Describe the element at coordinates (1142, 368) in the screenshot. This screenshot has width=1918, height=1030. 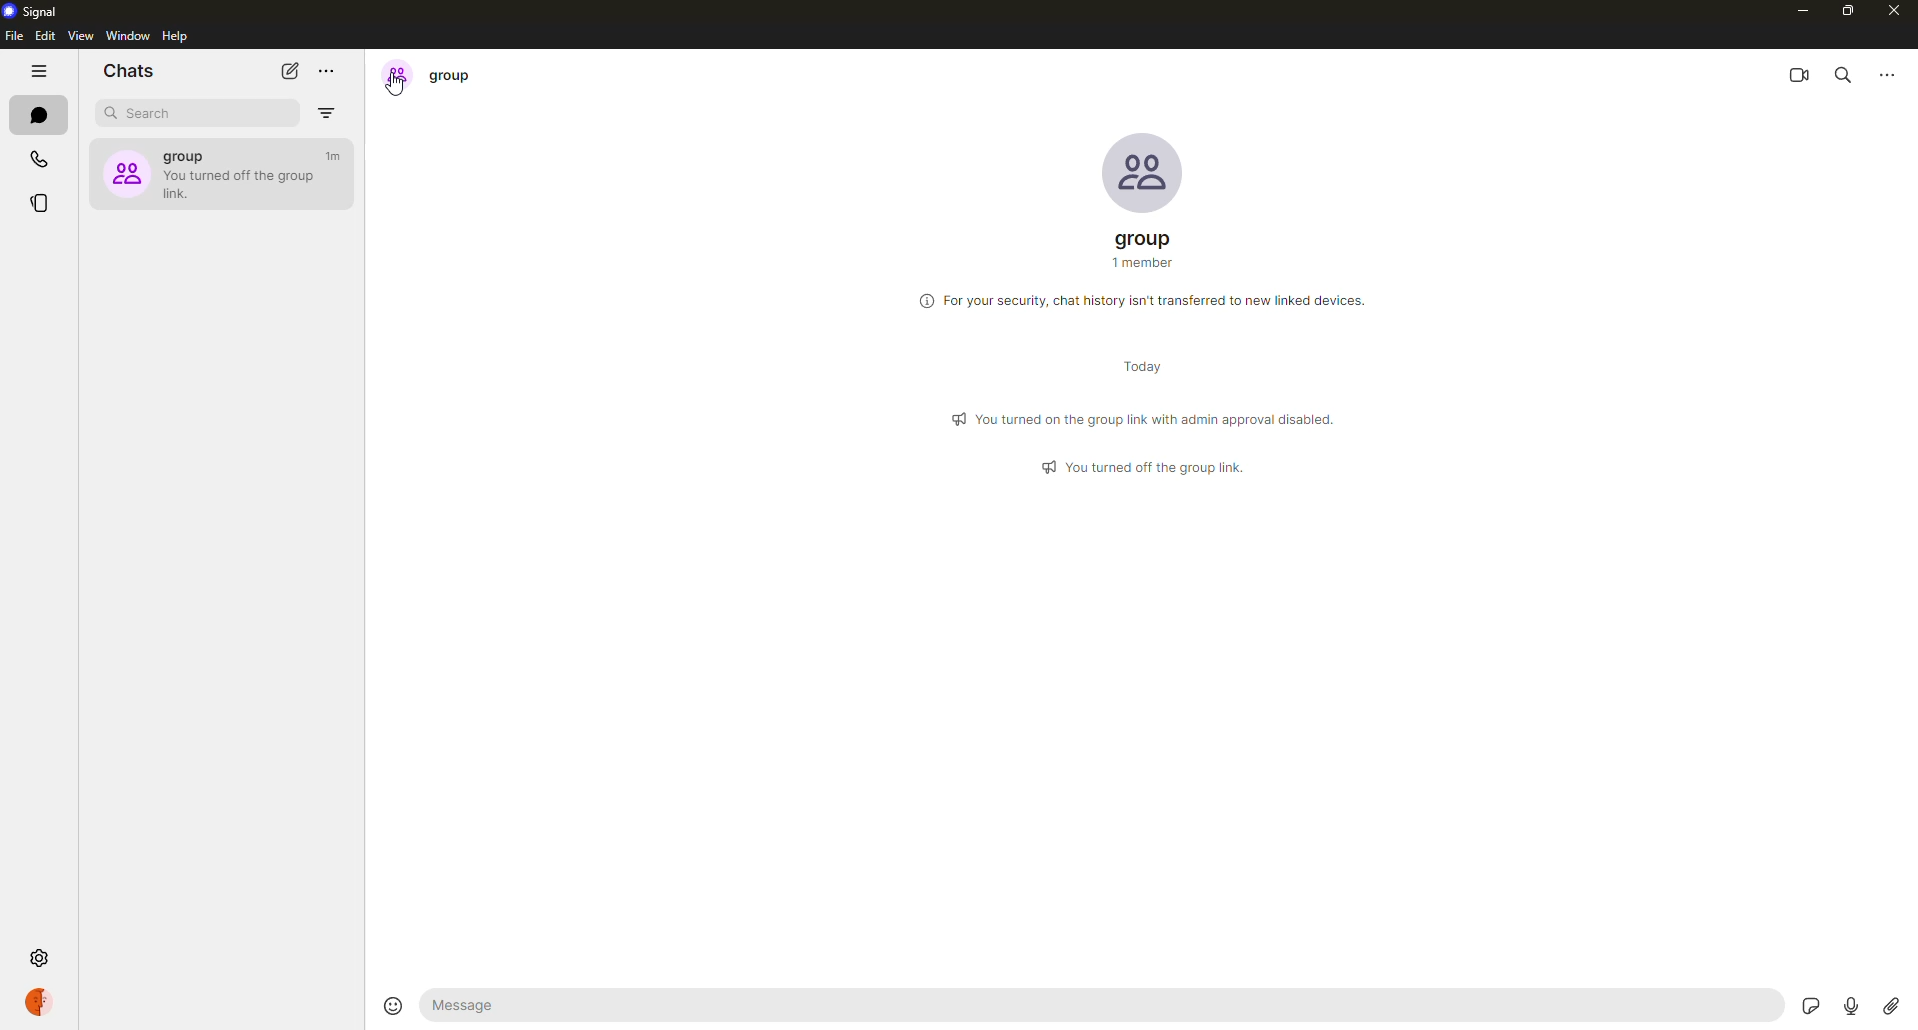
I see `day` at that location.